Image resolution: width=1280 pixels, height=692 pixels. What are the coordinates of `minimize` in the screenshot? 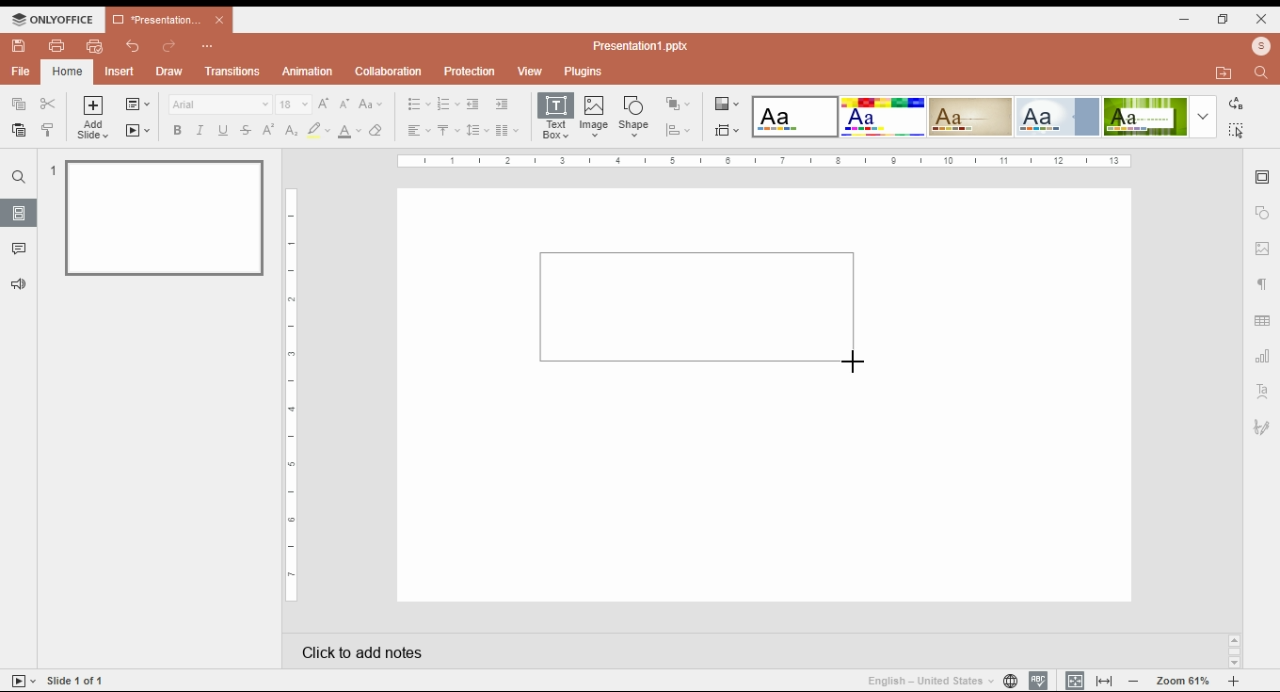 It's located at (1188, 20).